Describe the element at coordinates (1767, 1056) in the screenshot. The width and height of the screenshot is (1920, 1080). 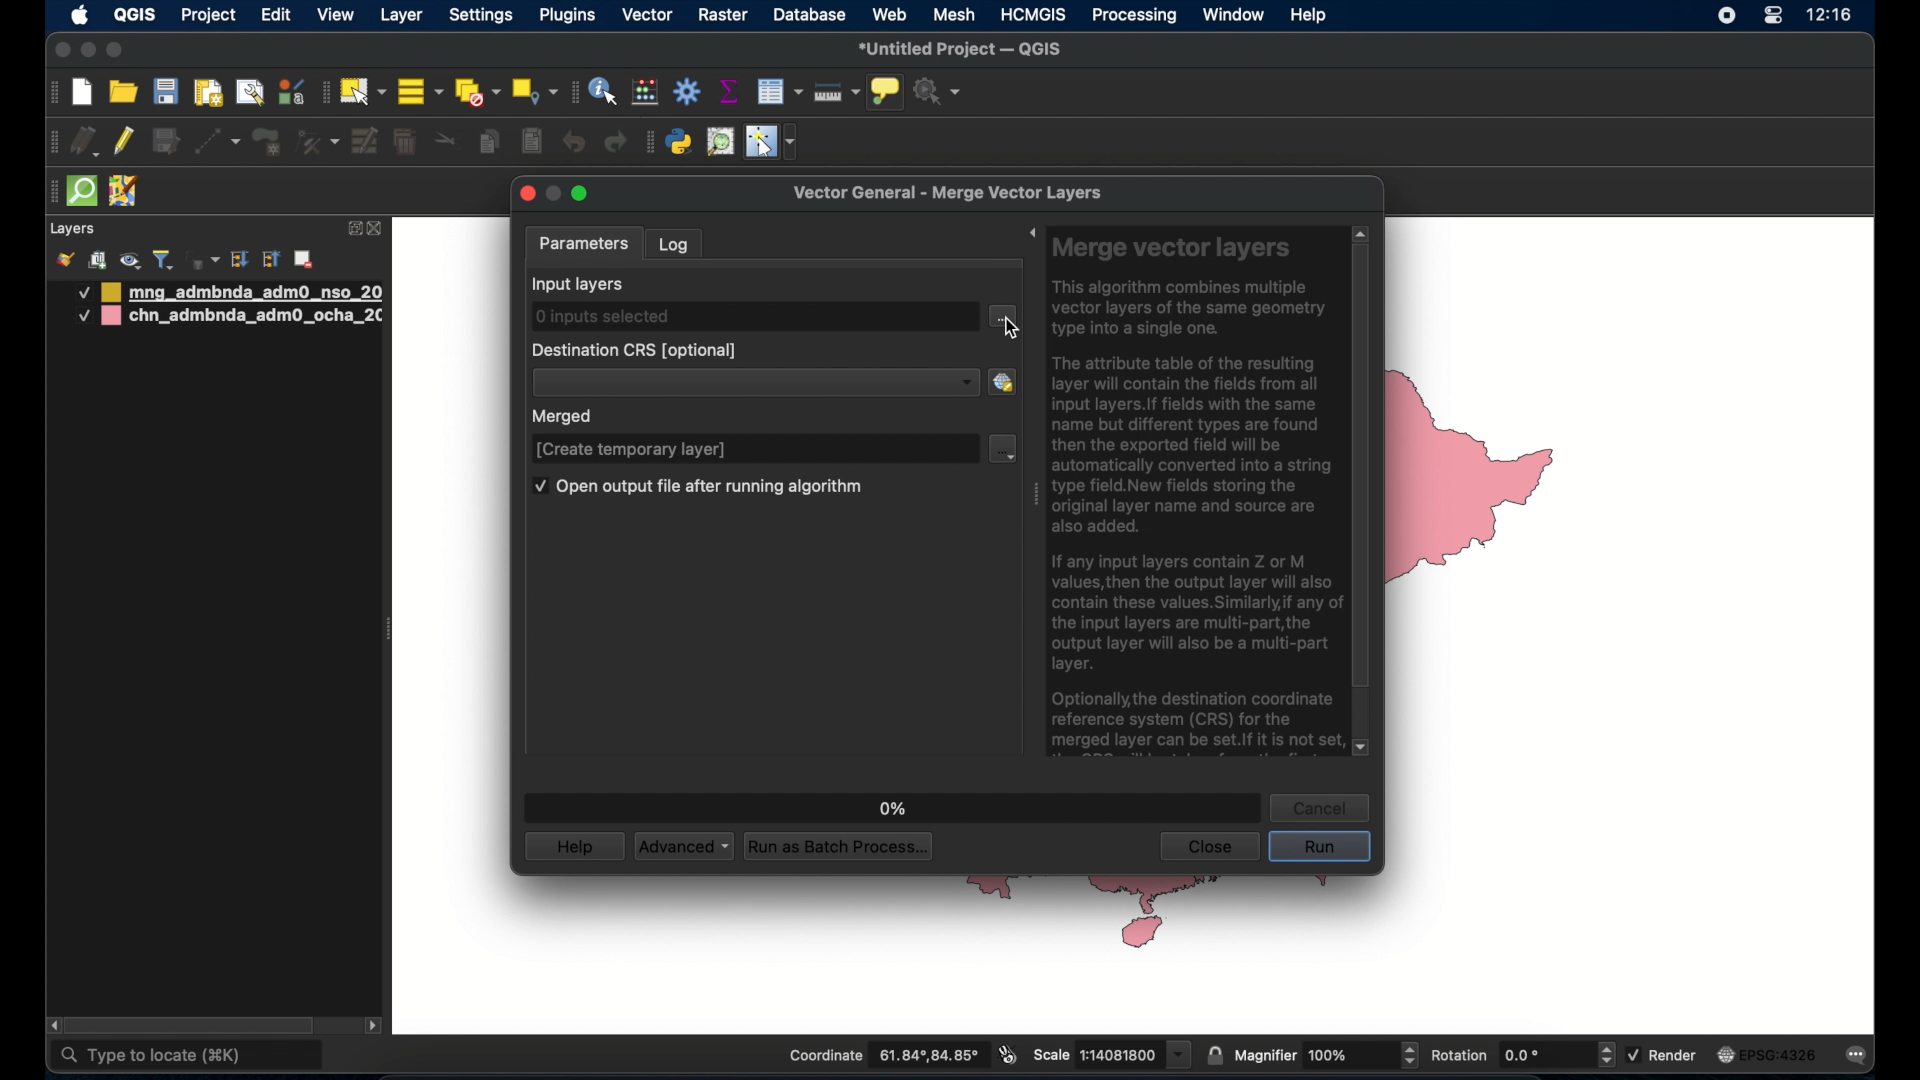
I see `EPSG:4326` at that location.